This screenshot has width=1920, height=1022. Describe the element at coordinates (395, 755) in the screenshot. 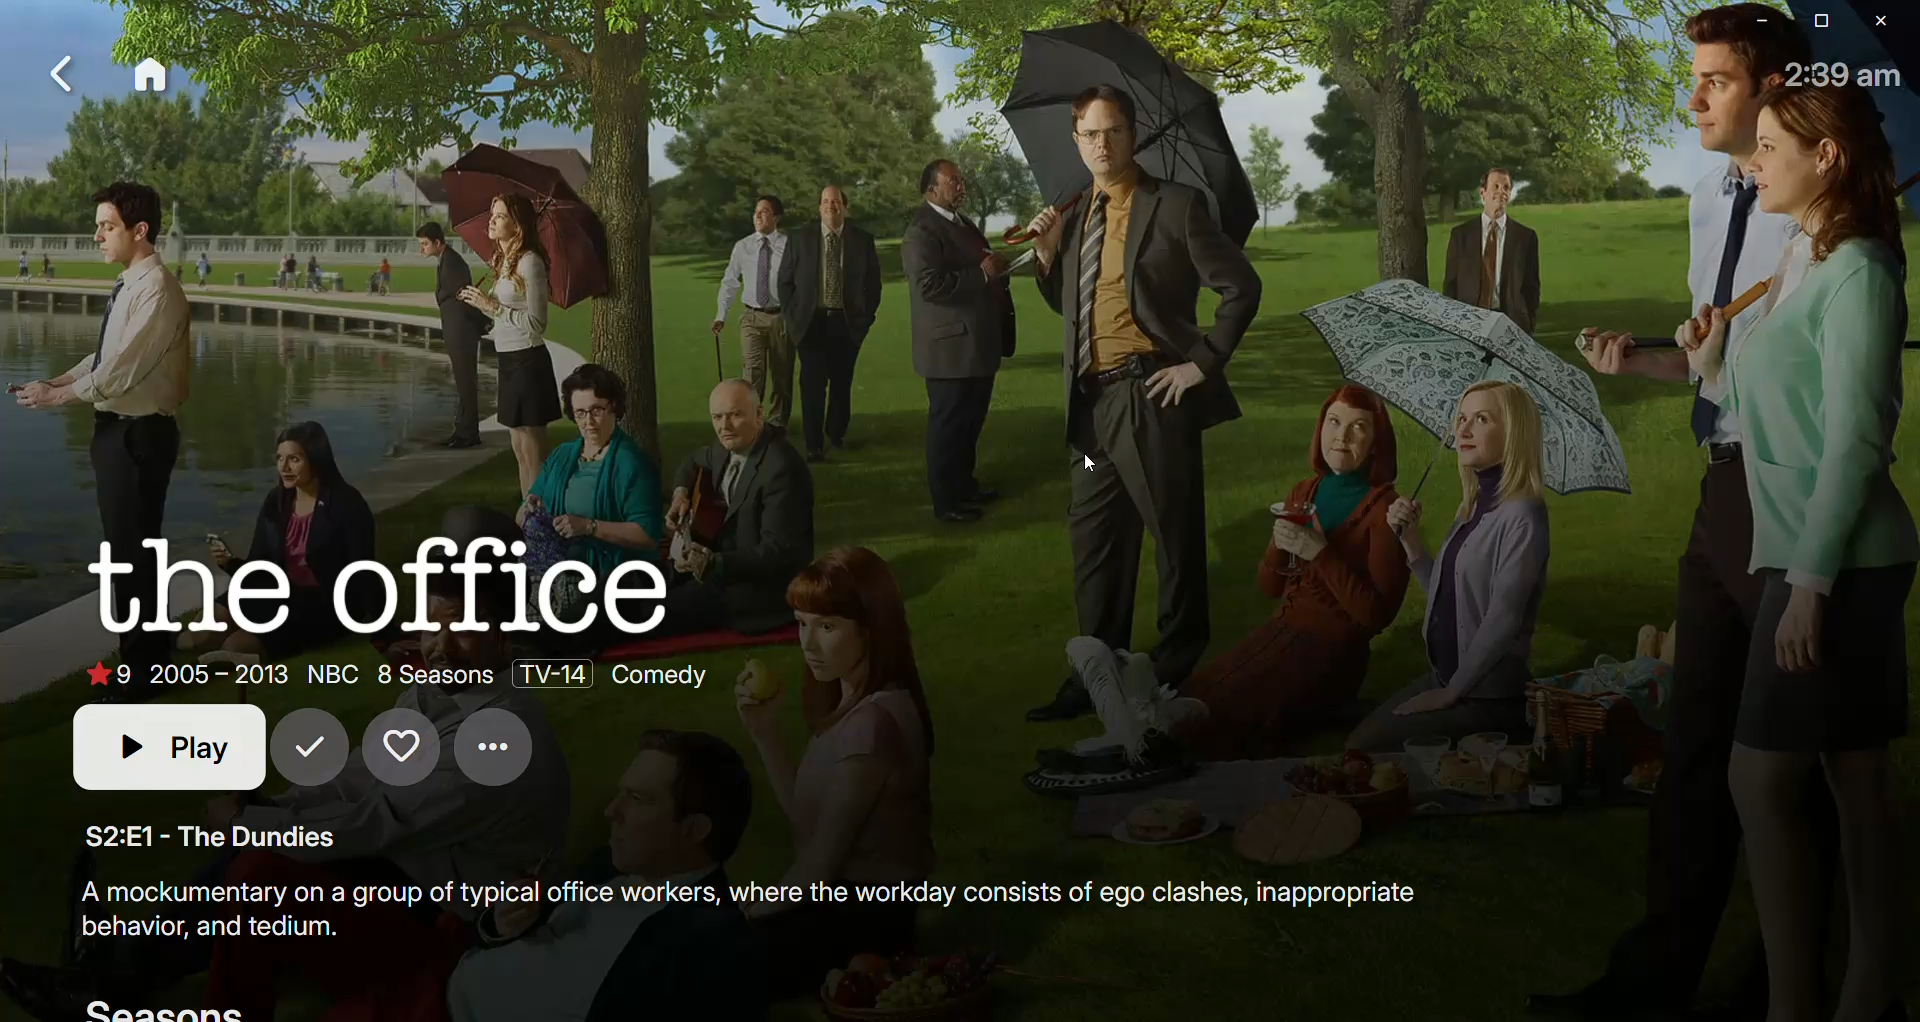

I see `Favorites` at that location.